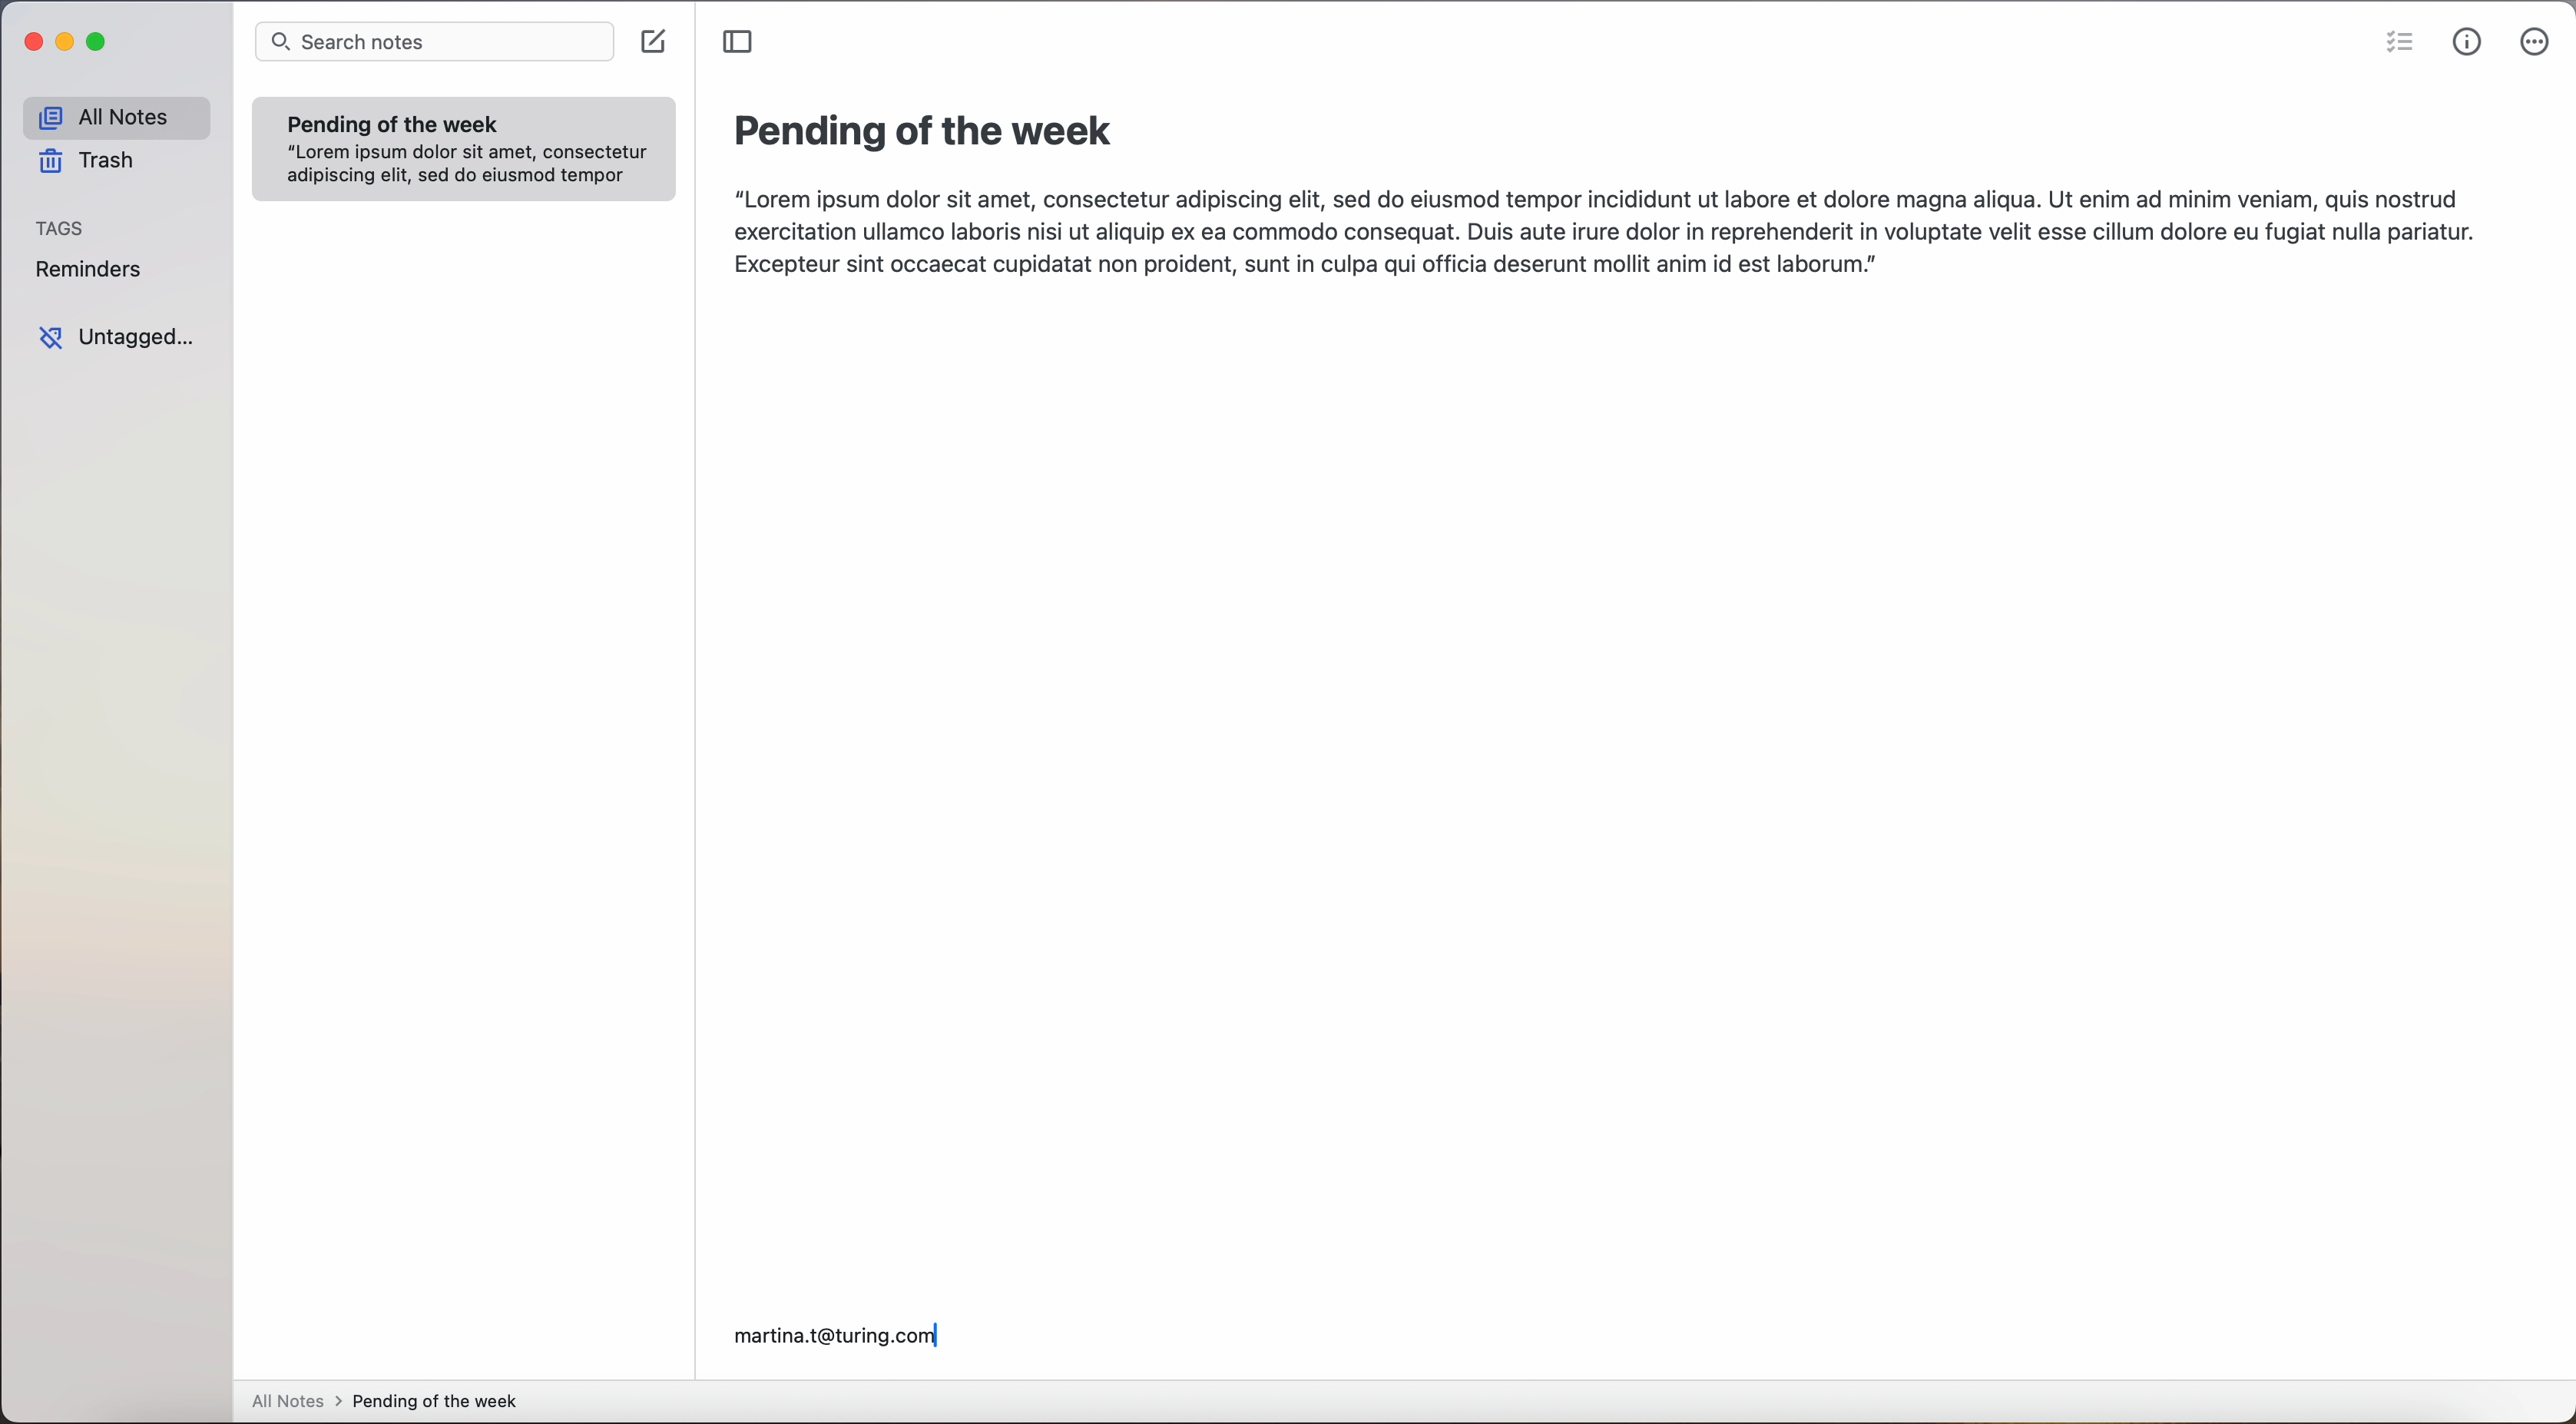 The width and height of the screenshot is (2576, 1424). I want to click on tags, so click(59, 227).